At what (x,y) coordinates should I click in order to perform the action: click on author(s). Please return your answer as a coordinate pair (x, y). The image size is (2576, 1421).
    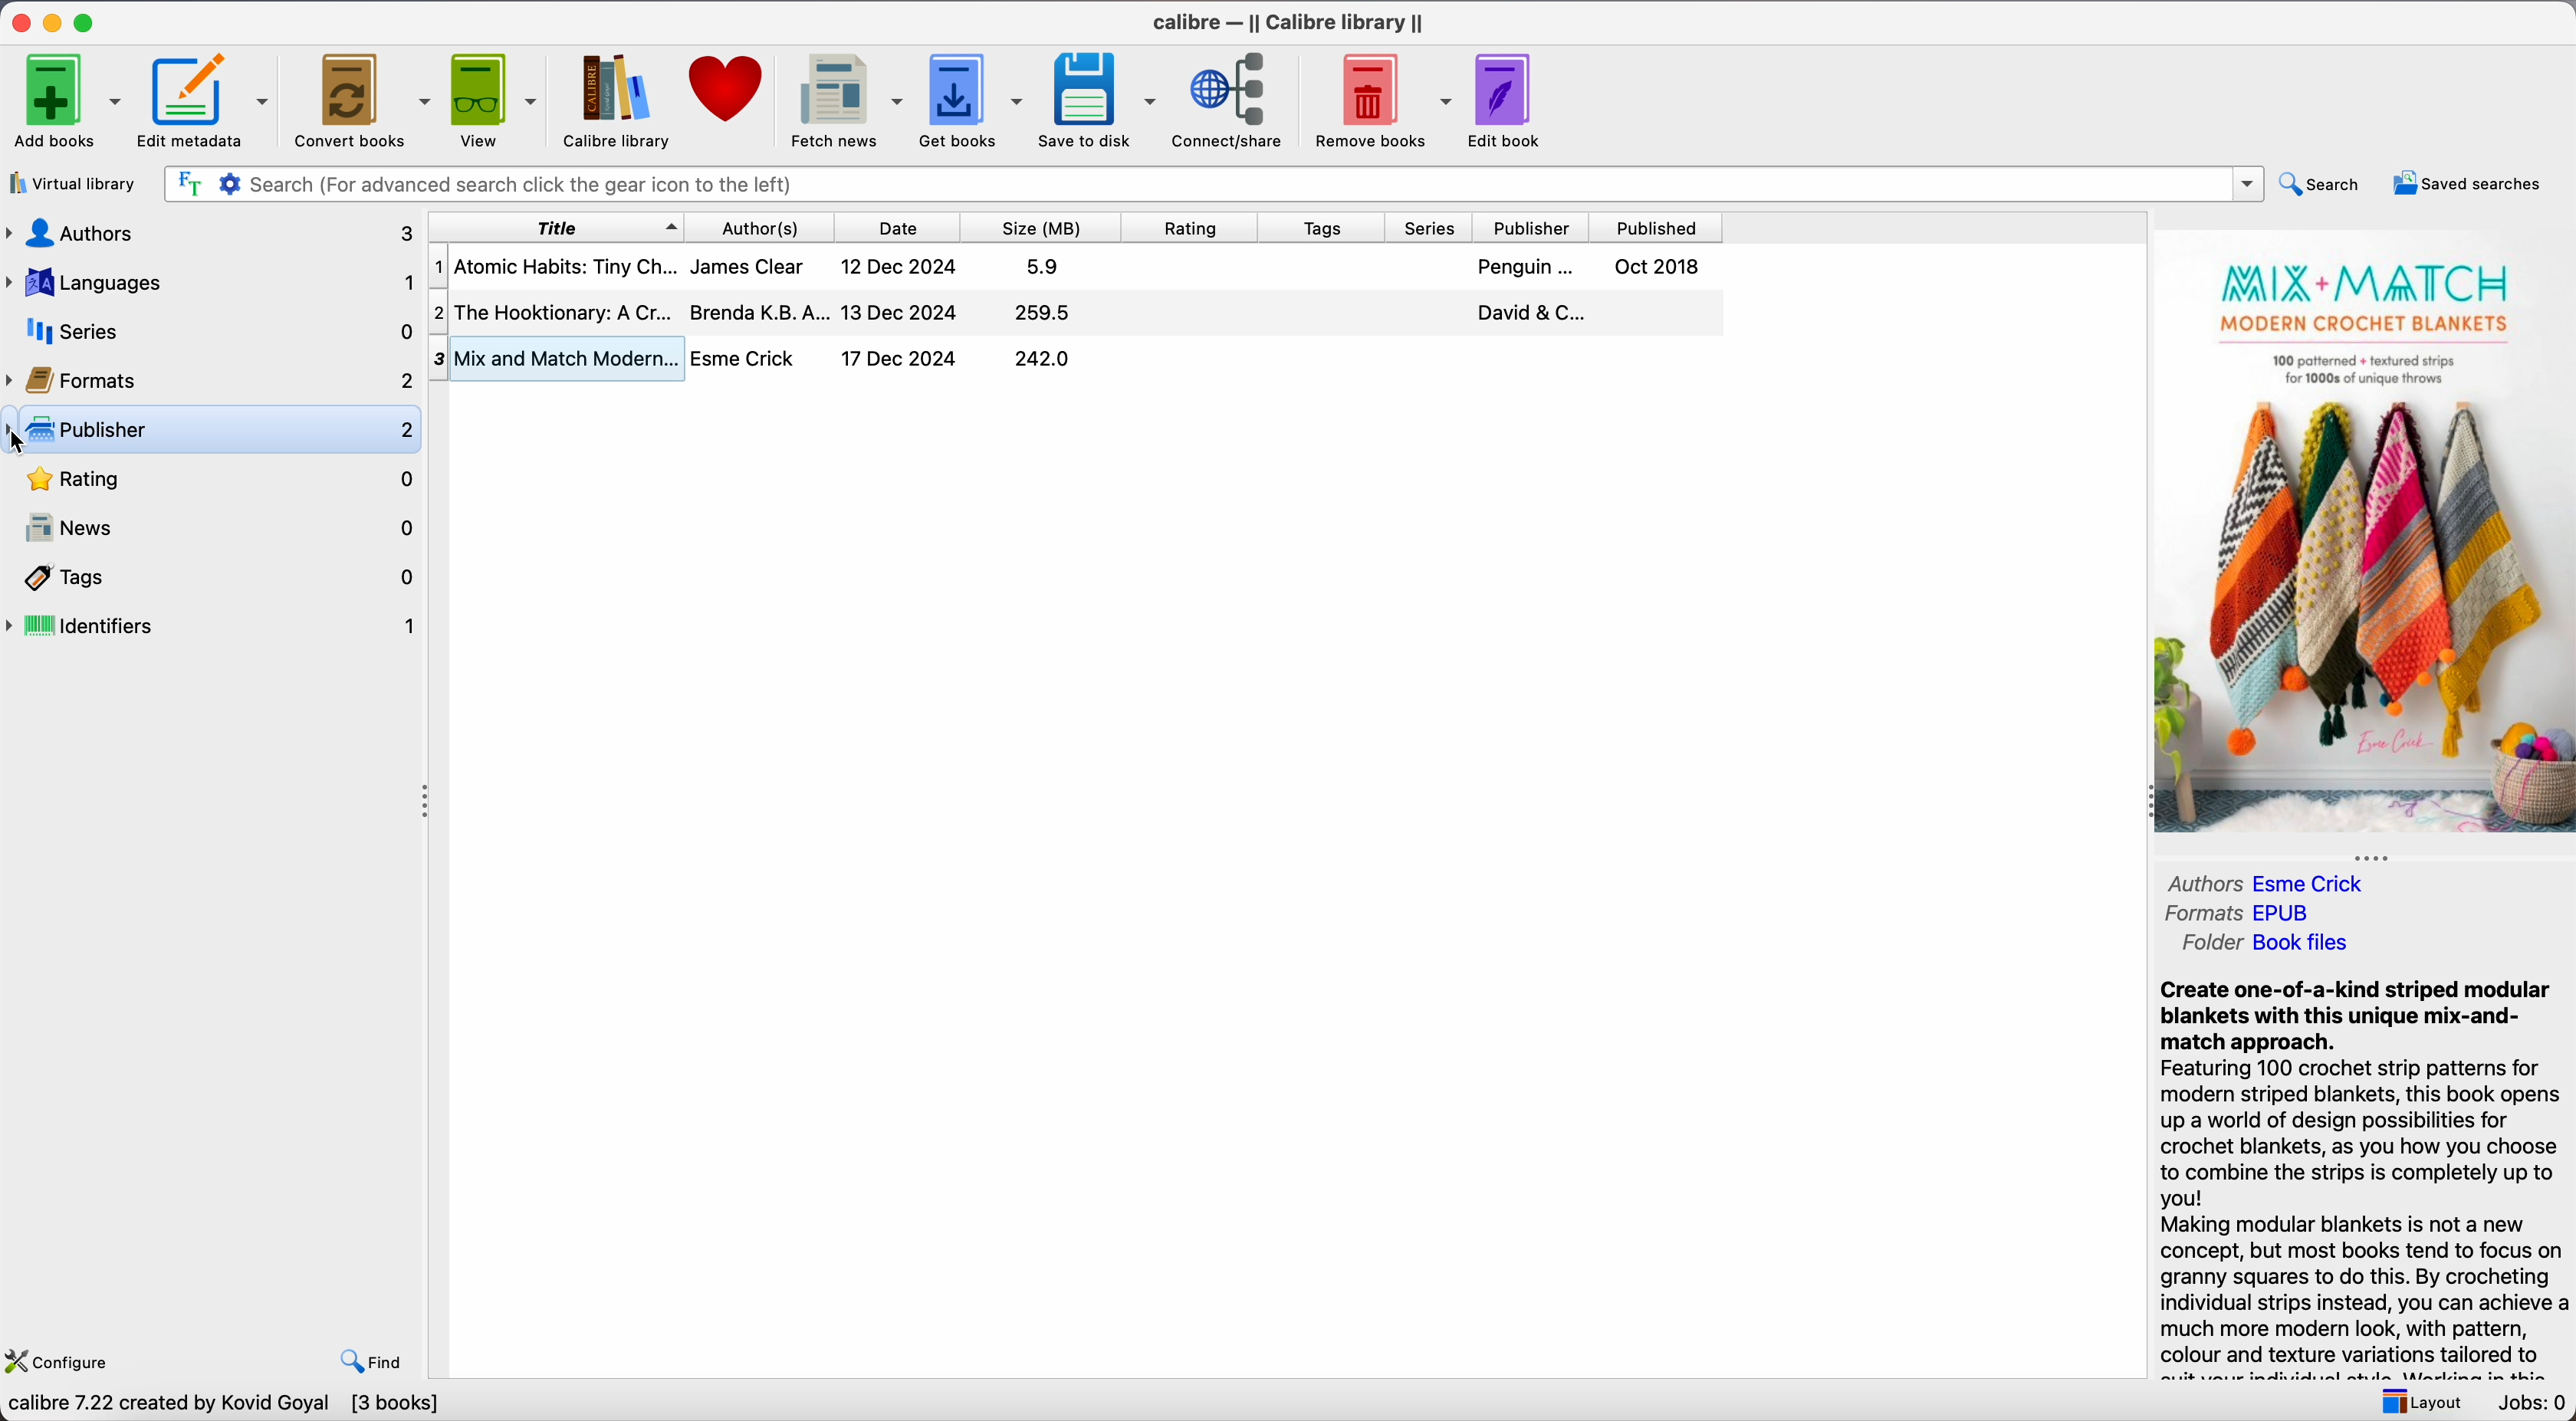
    Looking at the image, I should click on (768, 226).